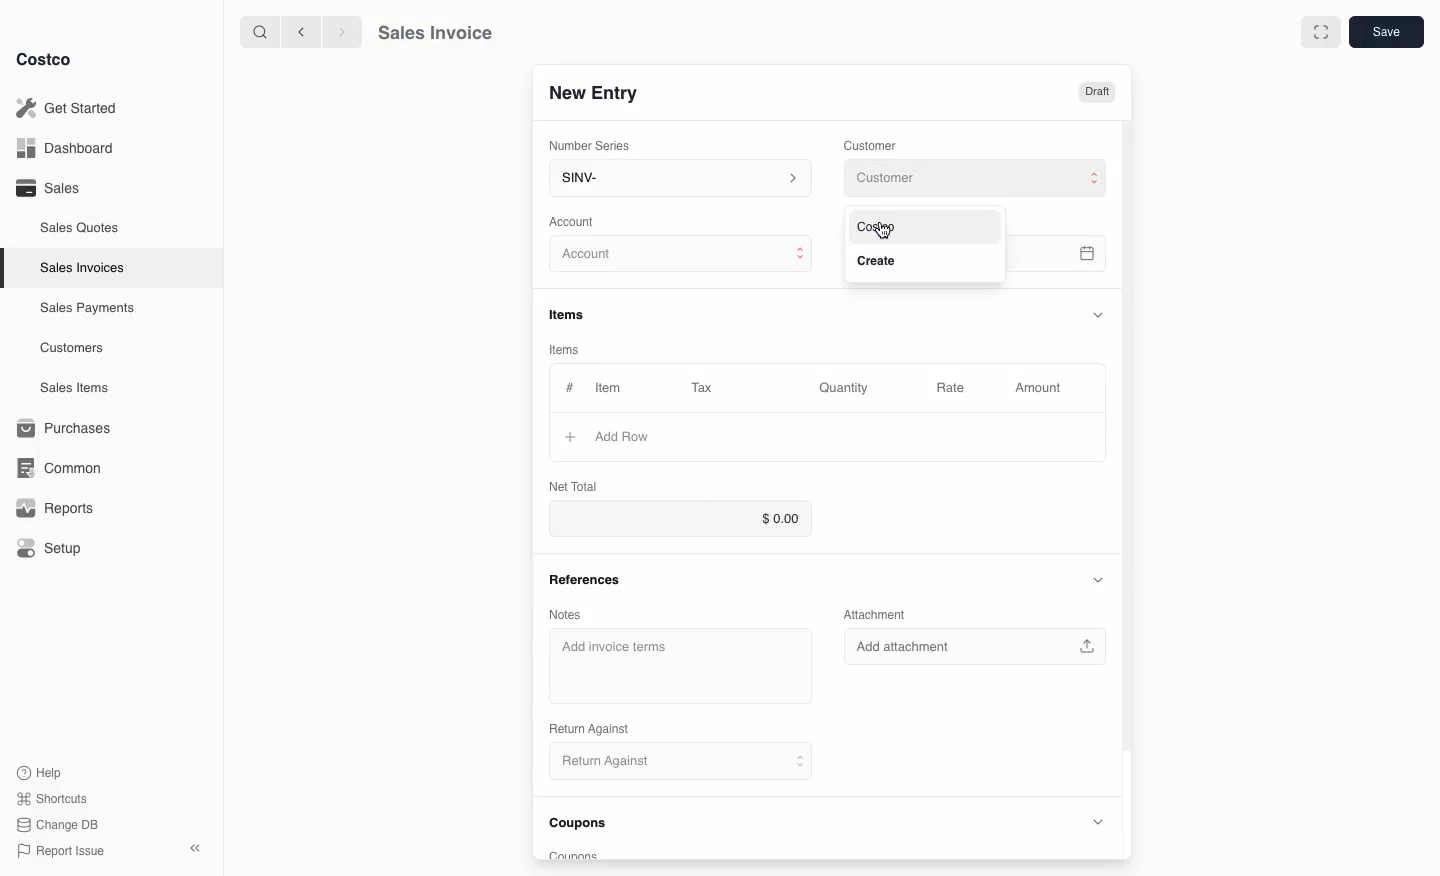  What do you see at coordinates (565, 615) in the screenshot?
I see `Notes` at bounding box center [565, 615].